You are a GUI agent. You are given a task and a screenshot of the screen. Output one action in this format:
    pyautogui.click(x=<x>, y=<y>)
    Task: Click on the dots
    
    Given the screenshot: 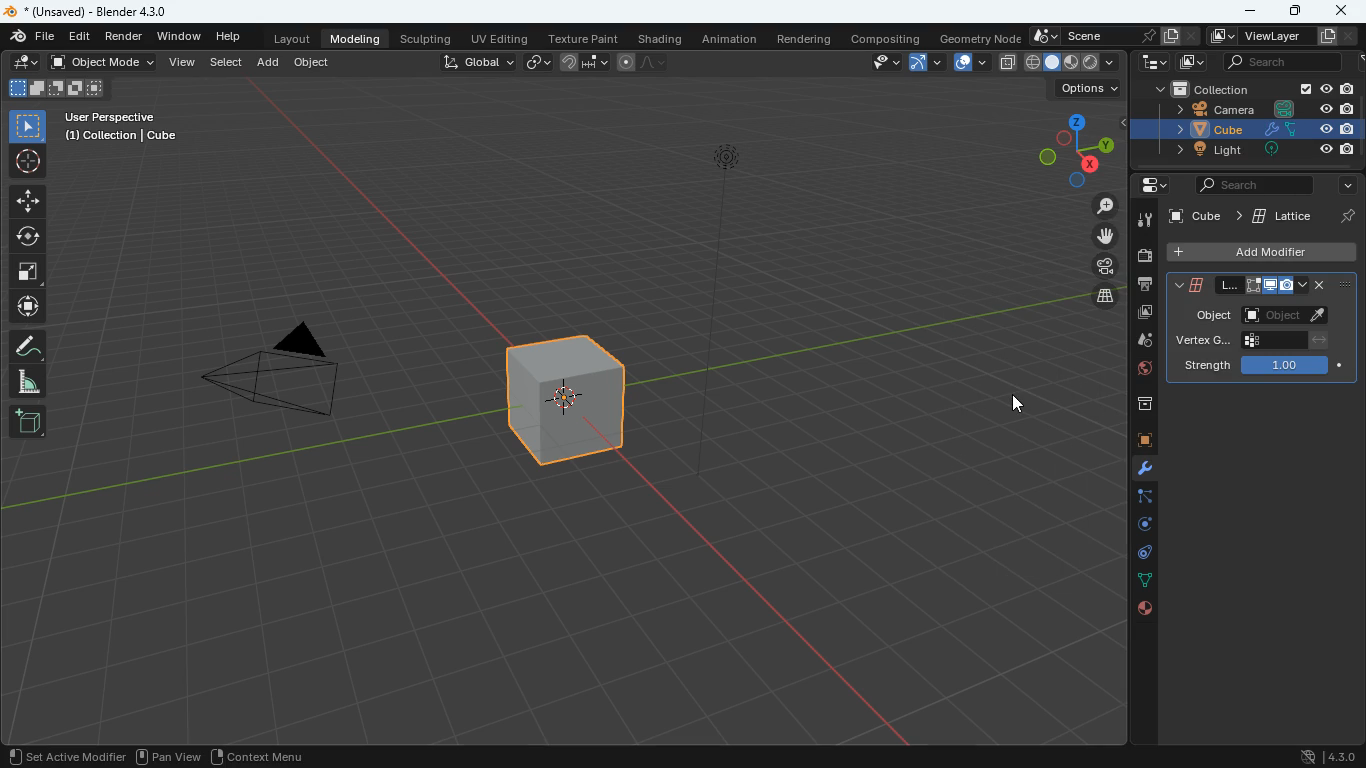 What is the action you would take?
    pyautogui.click(x=1145, y=583)
    